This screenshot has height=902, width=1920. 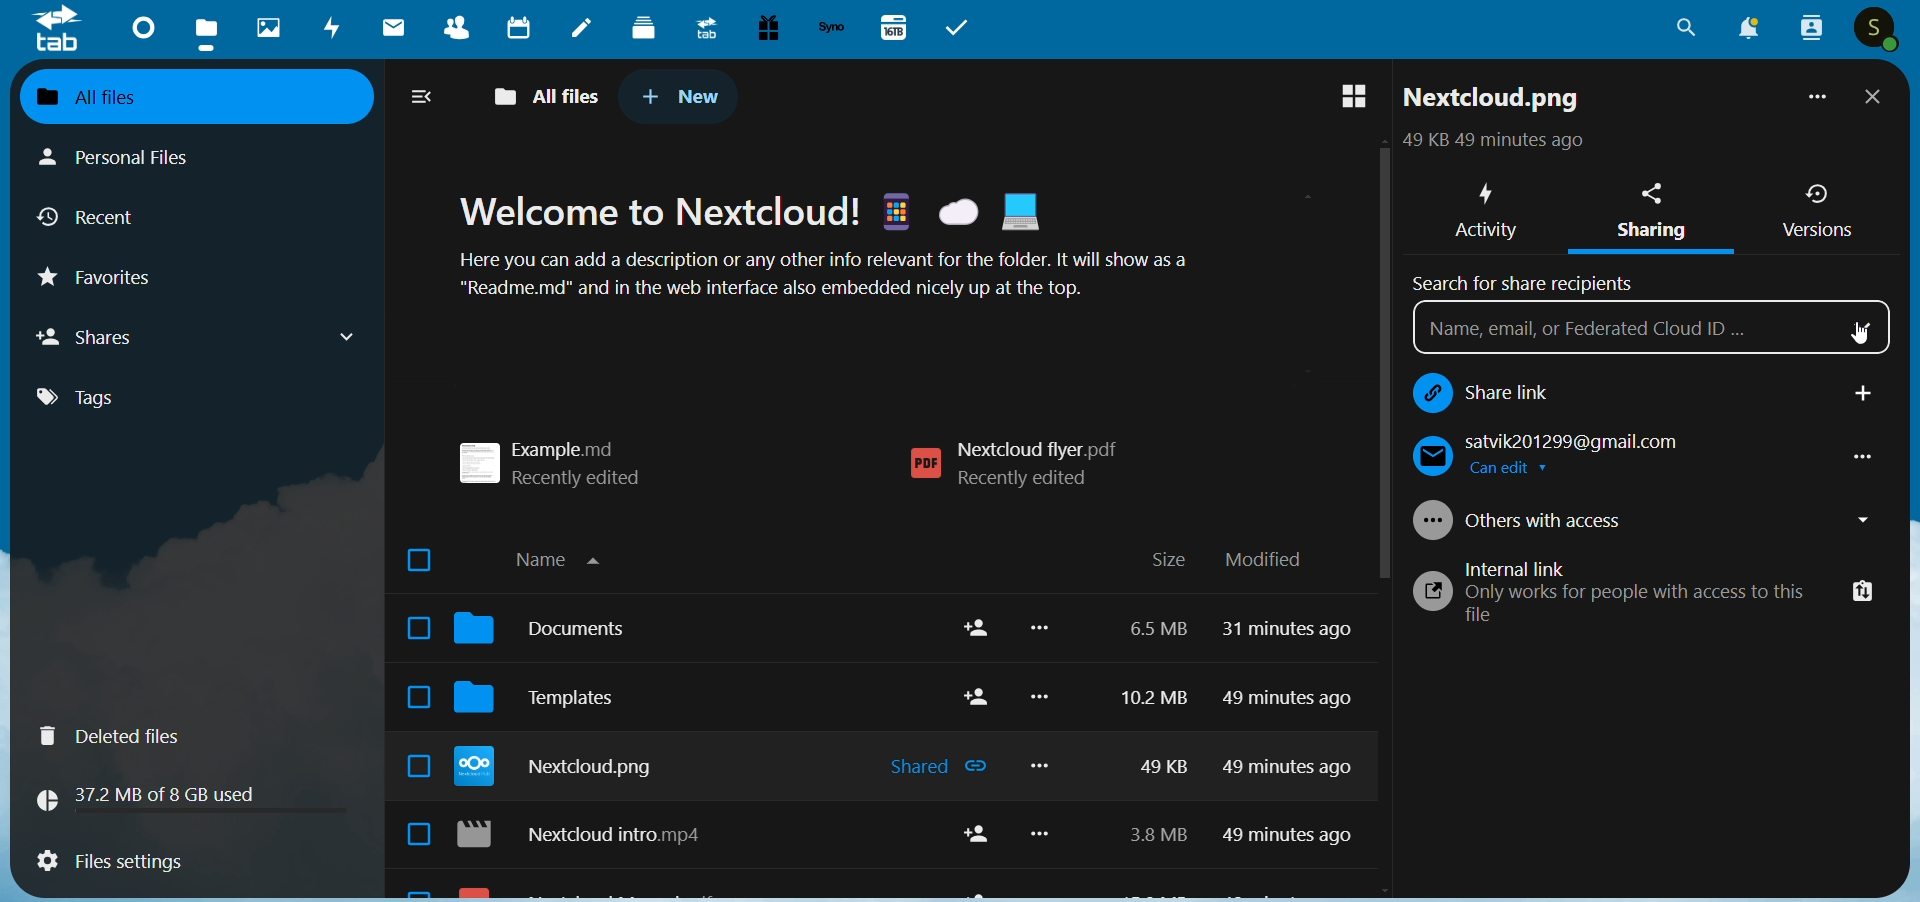 I want to click on dock, so click(x=644, y=27).